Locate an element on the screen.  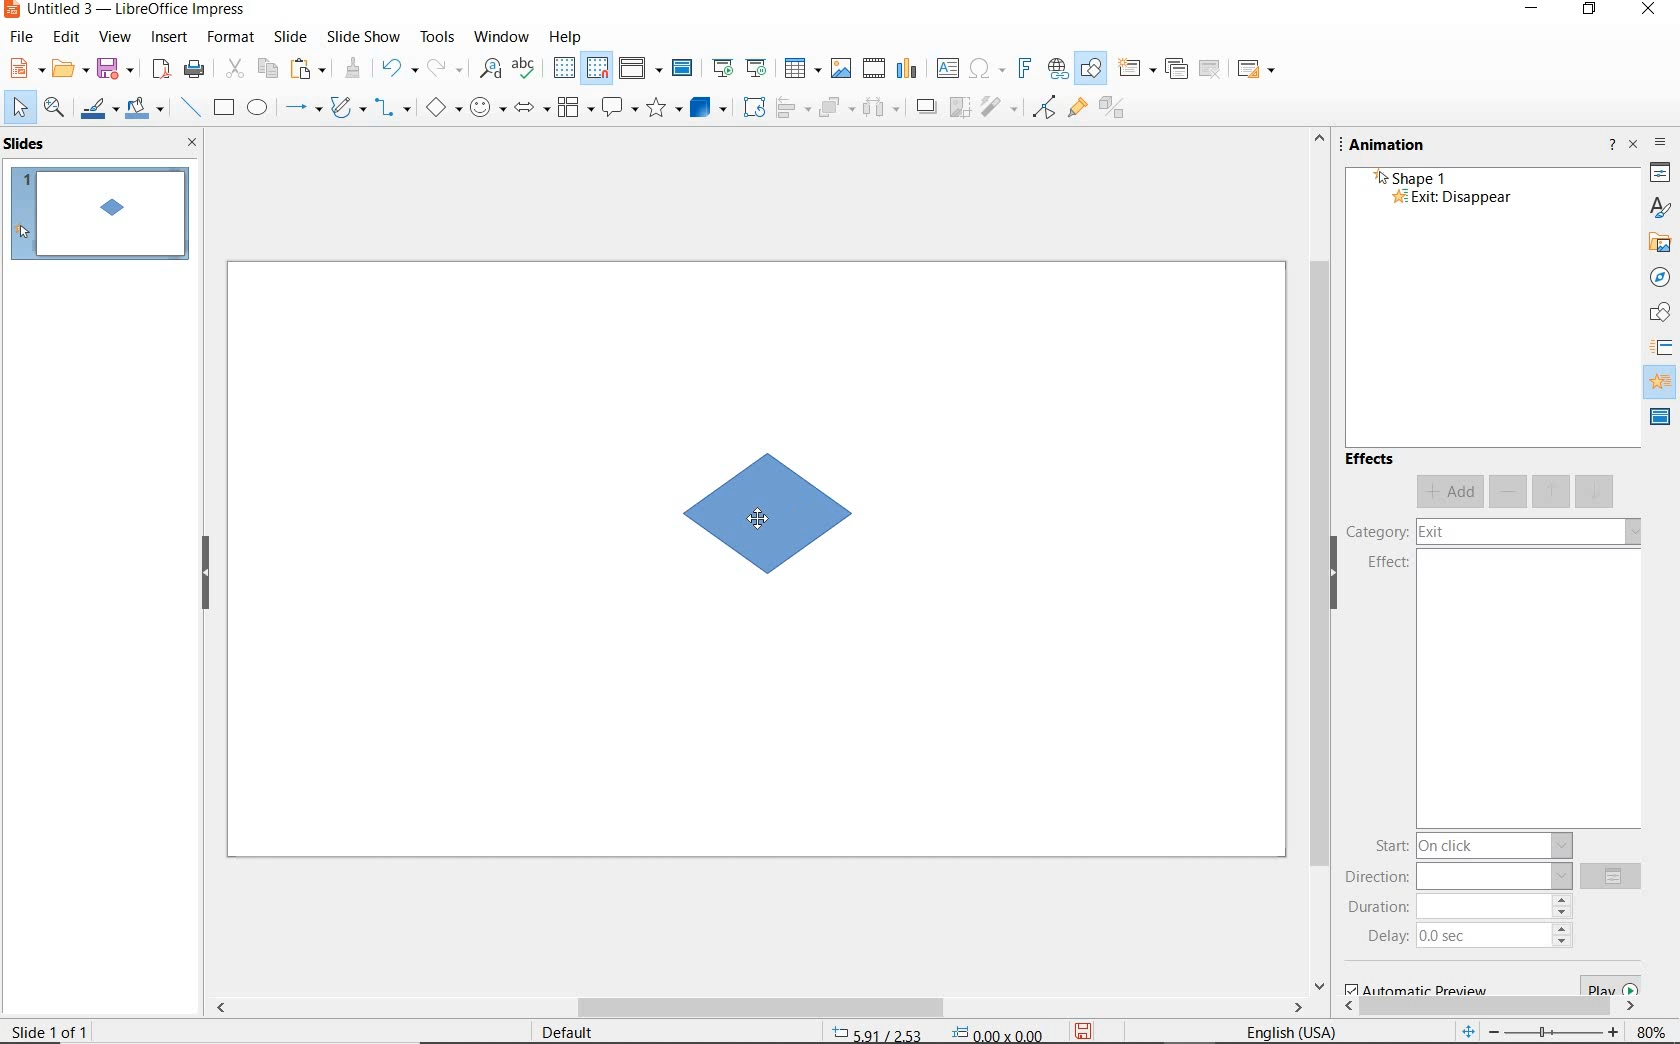
help is located at coordinates (567, 37).